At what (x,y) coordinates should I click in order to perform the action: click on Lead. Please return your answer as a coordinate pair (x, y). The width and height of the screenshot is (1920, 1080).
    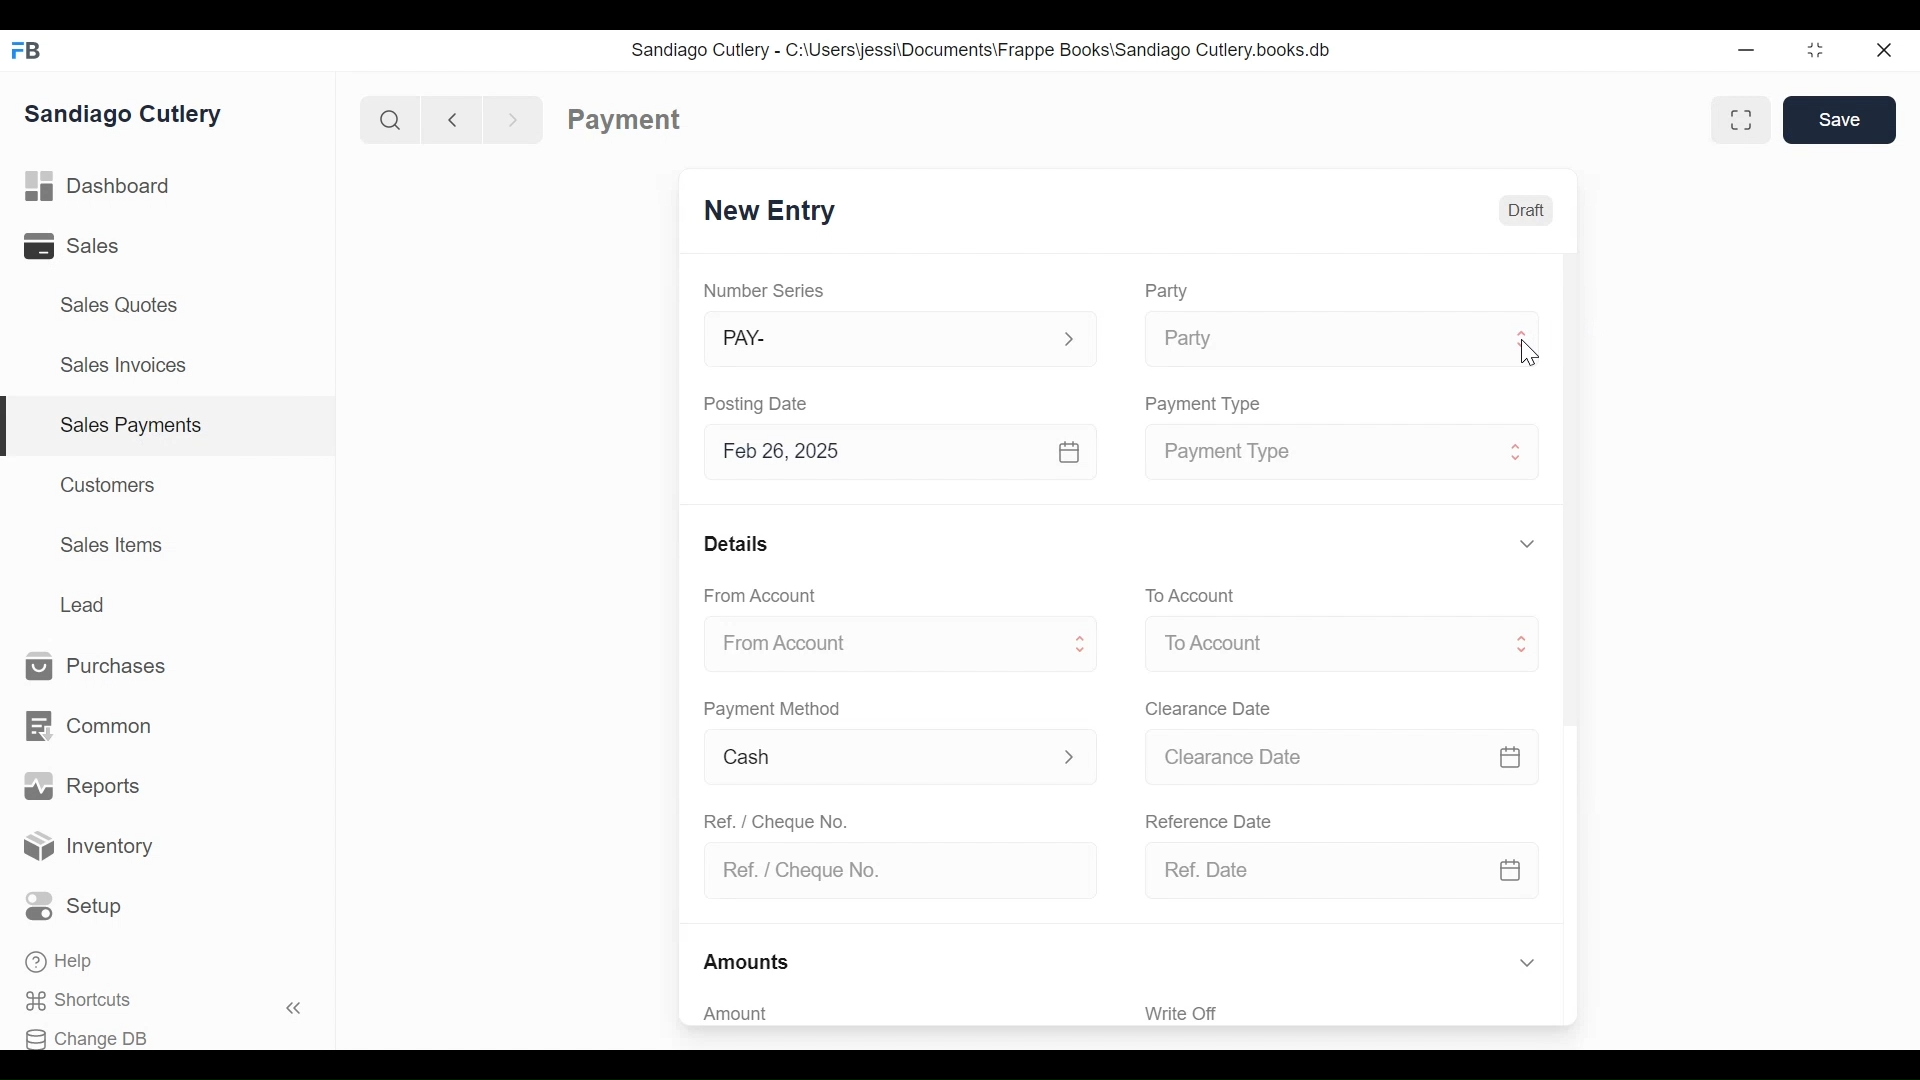
    Looking at the image, I should click on (86, 602).